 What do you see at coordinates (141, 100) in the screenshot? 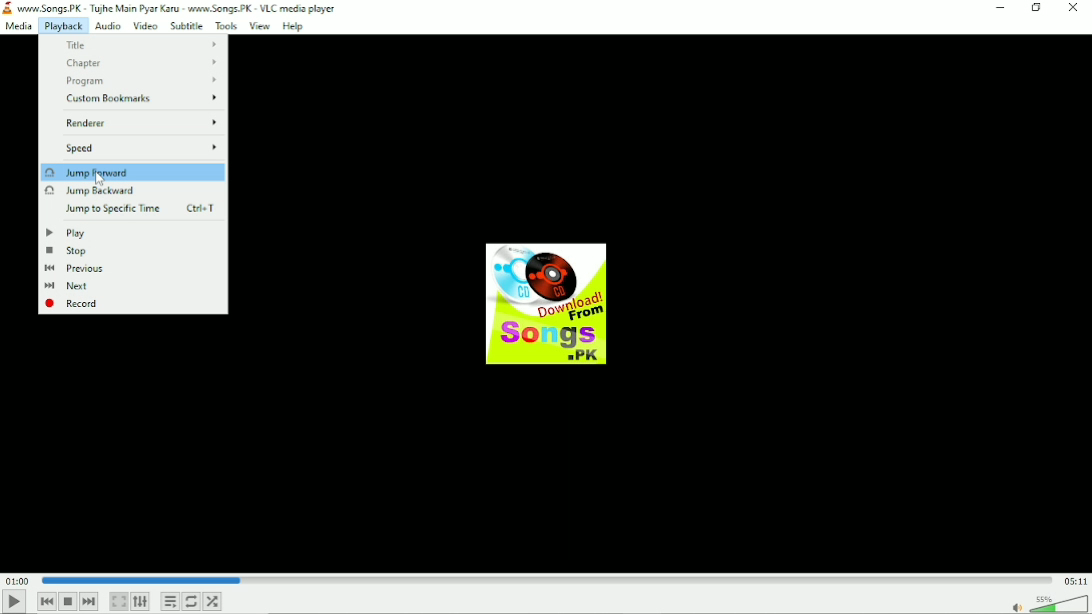
I see `Custom bookmarks` at bounding box center [141, 100].